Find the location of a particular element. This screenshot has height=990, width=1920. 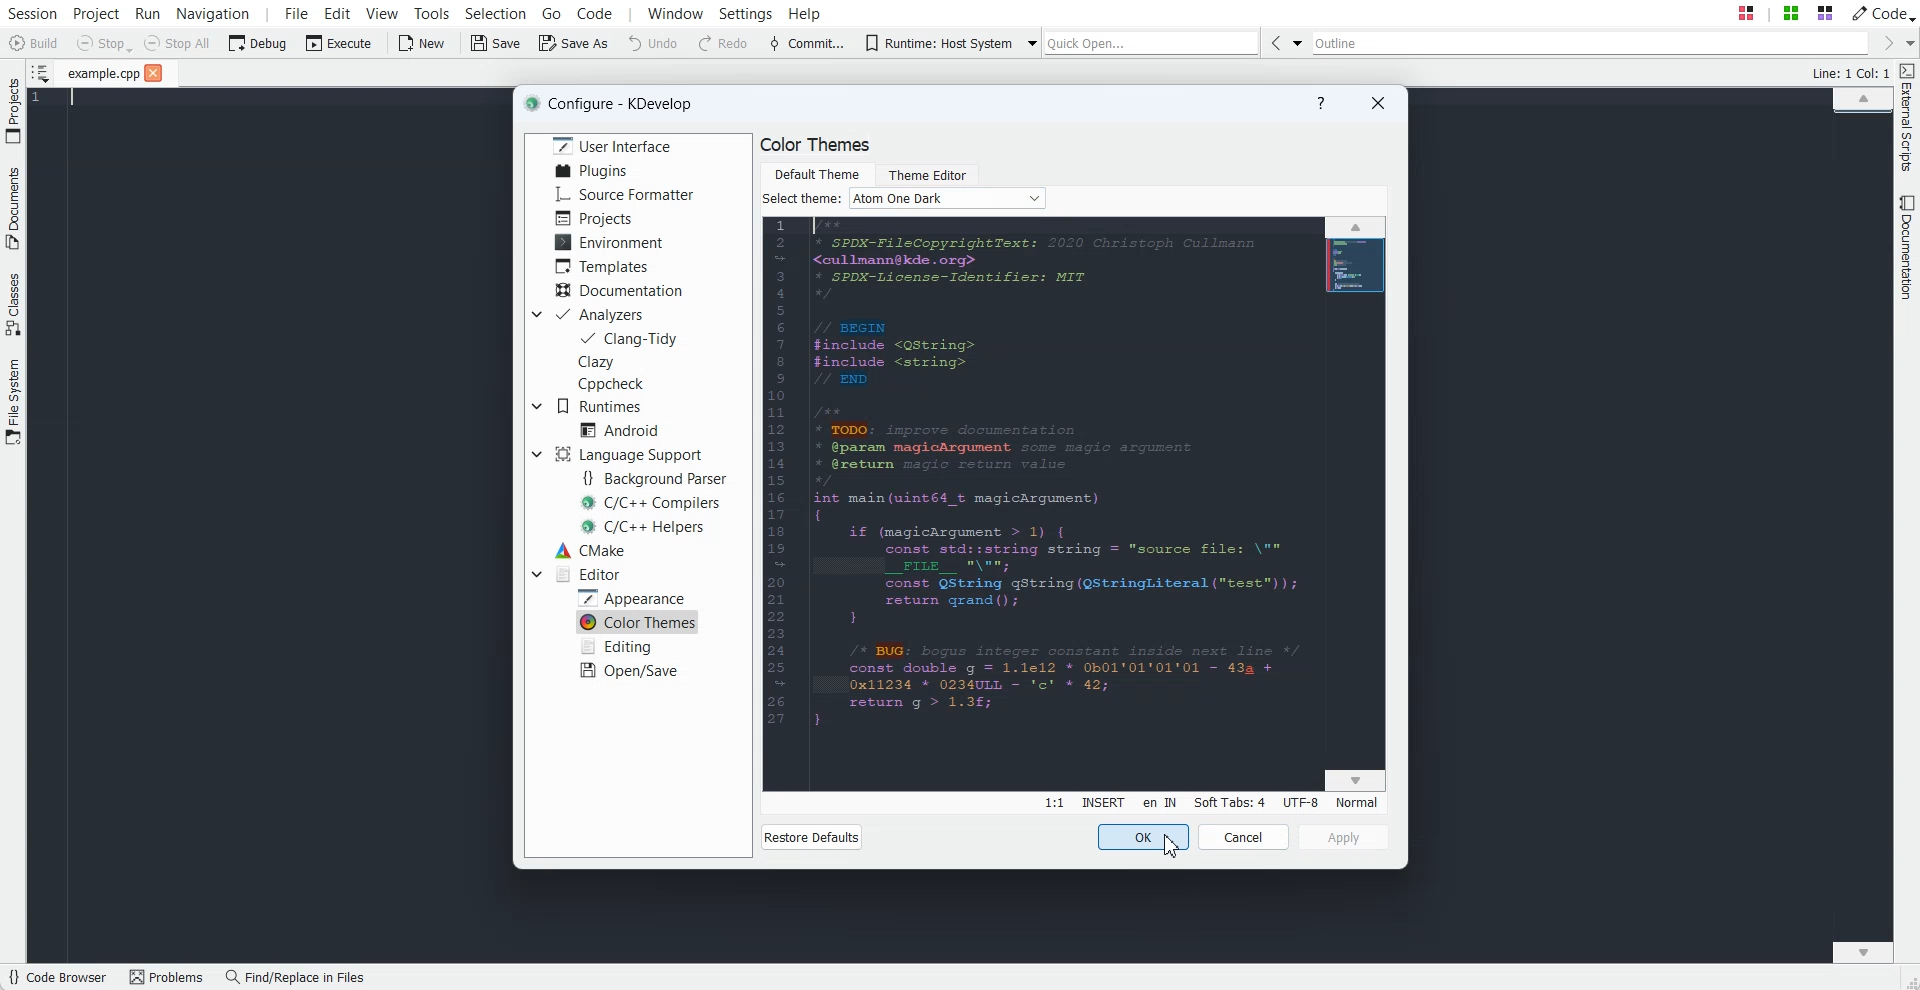

en IN is located at coordinates (1159, 804).